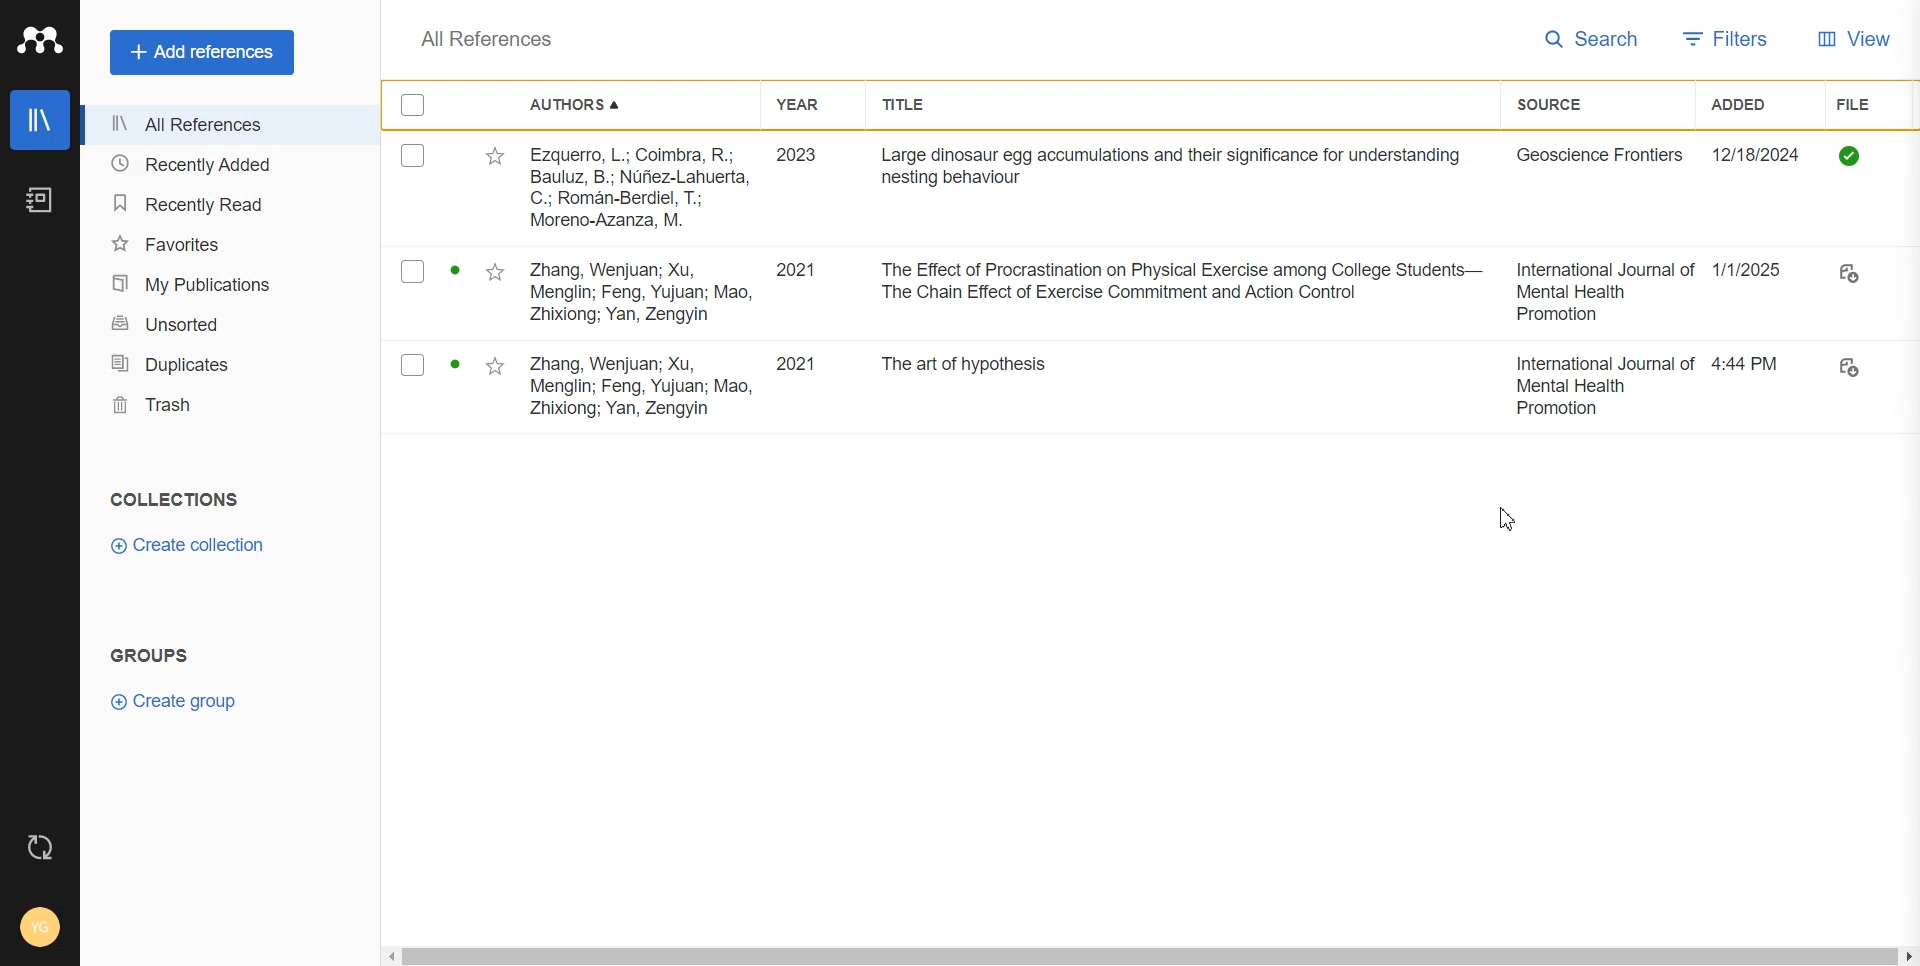  What do you see at coordinates (1853, 273) in the screenshot?
I see `File` at bounding box center [1853, 273].